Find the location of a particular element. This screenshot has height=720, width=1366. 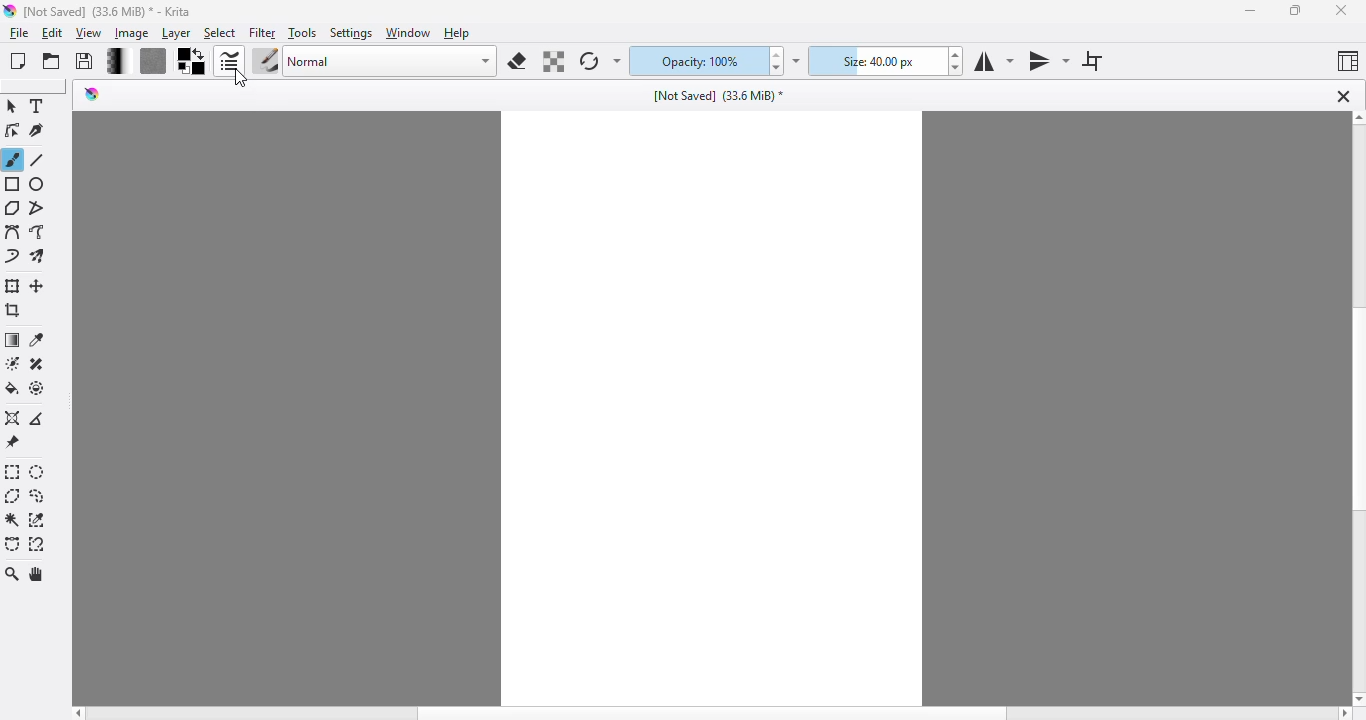

enclose and fill tool is located at coordinates (38, 388).